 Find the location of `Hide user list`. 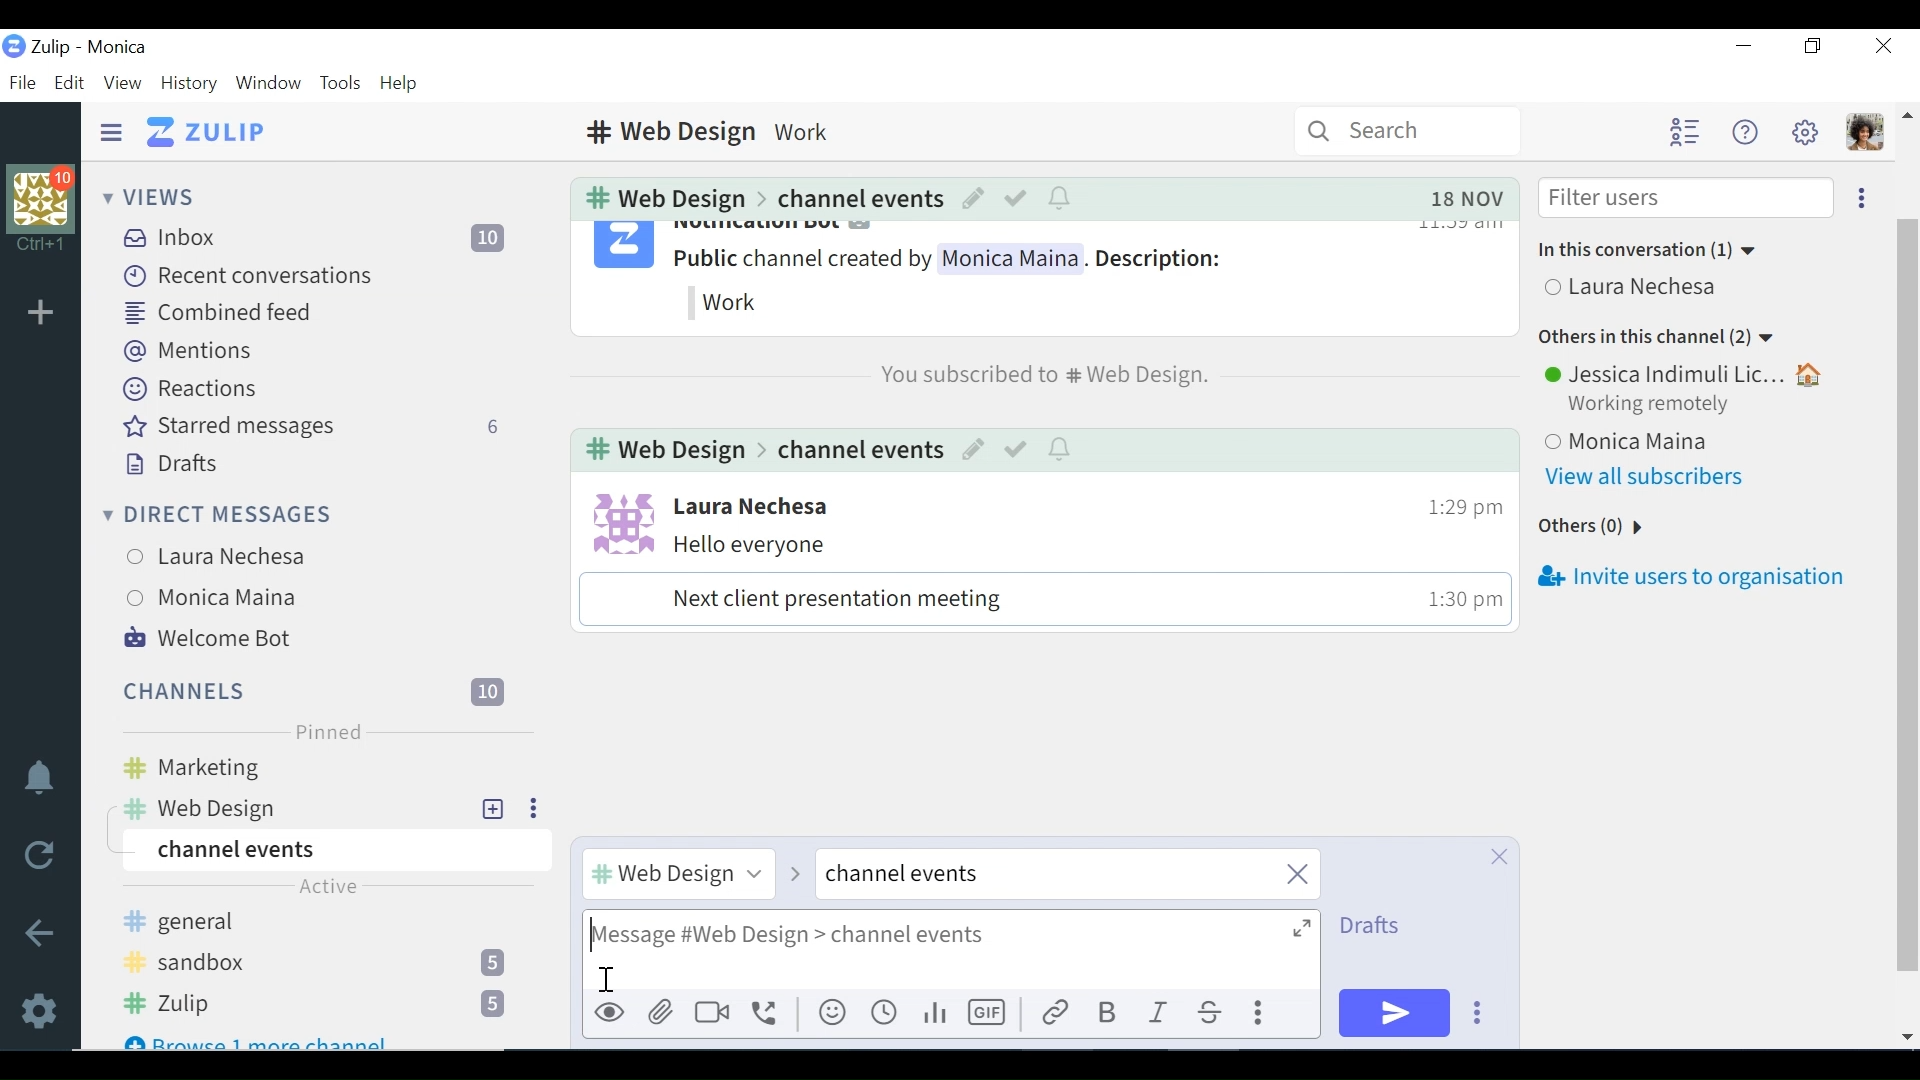

Hide user list is located at coordinates (1684, 133).